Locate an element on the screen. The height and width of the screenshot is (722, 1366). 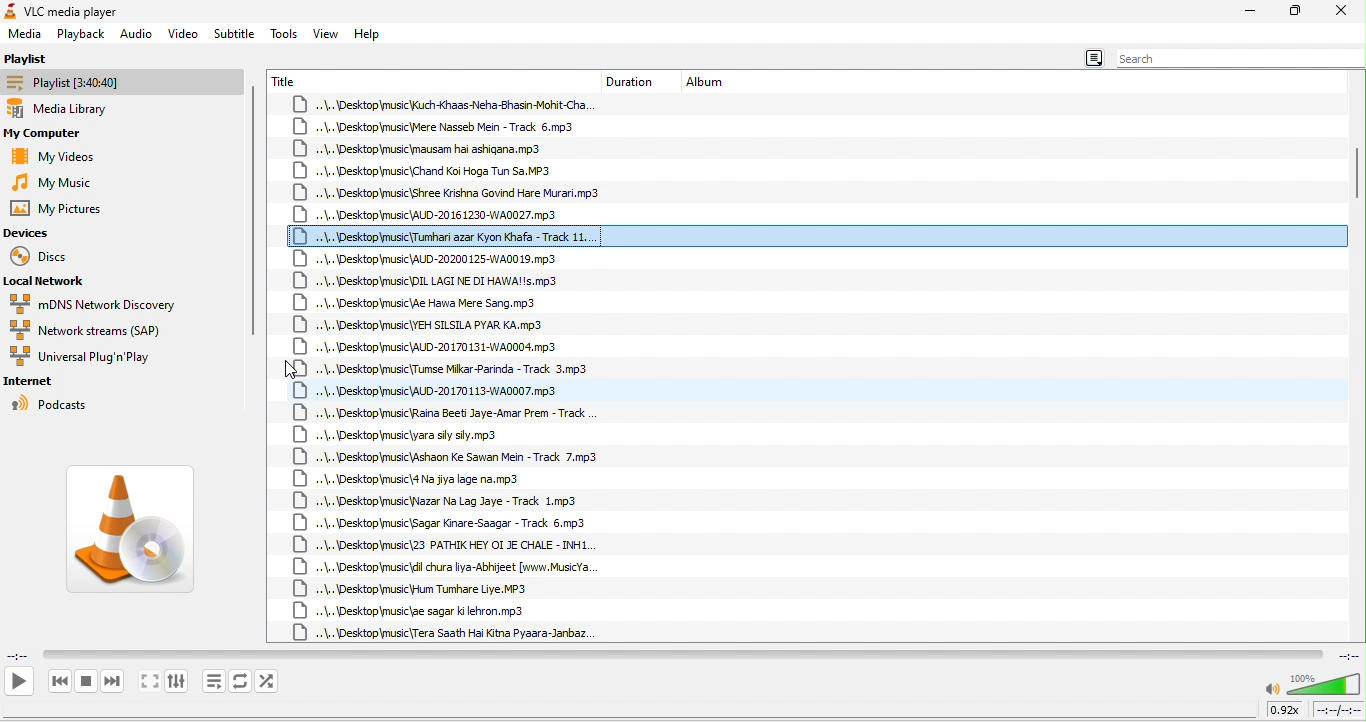
VLC media player is located at coordinates (84, 10).